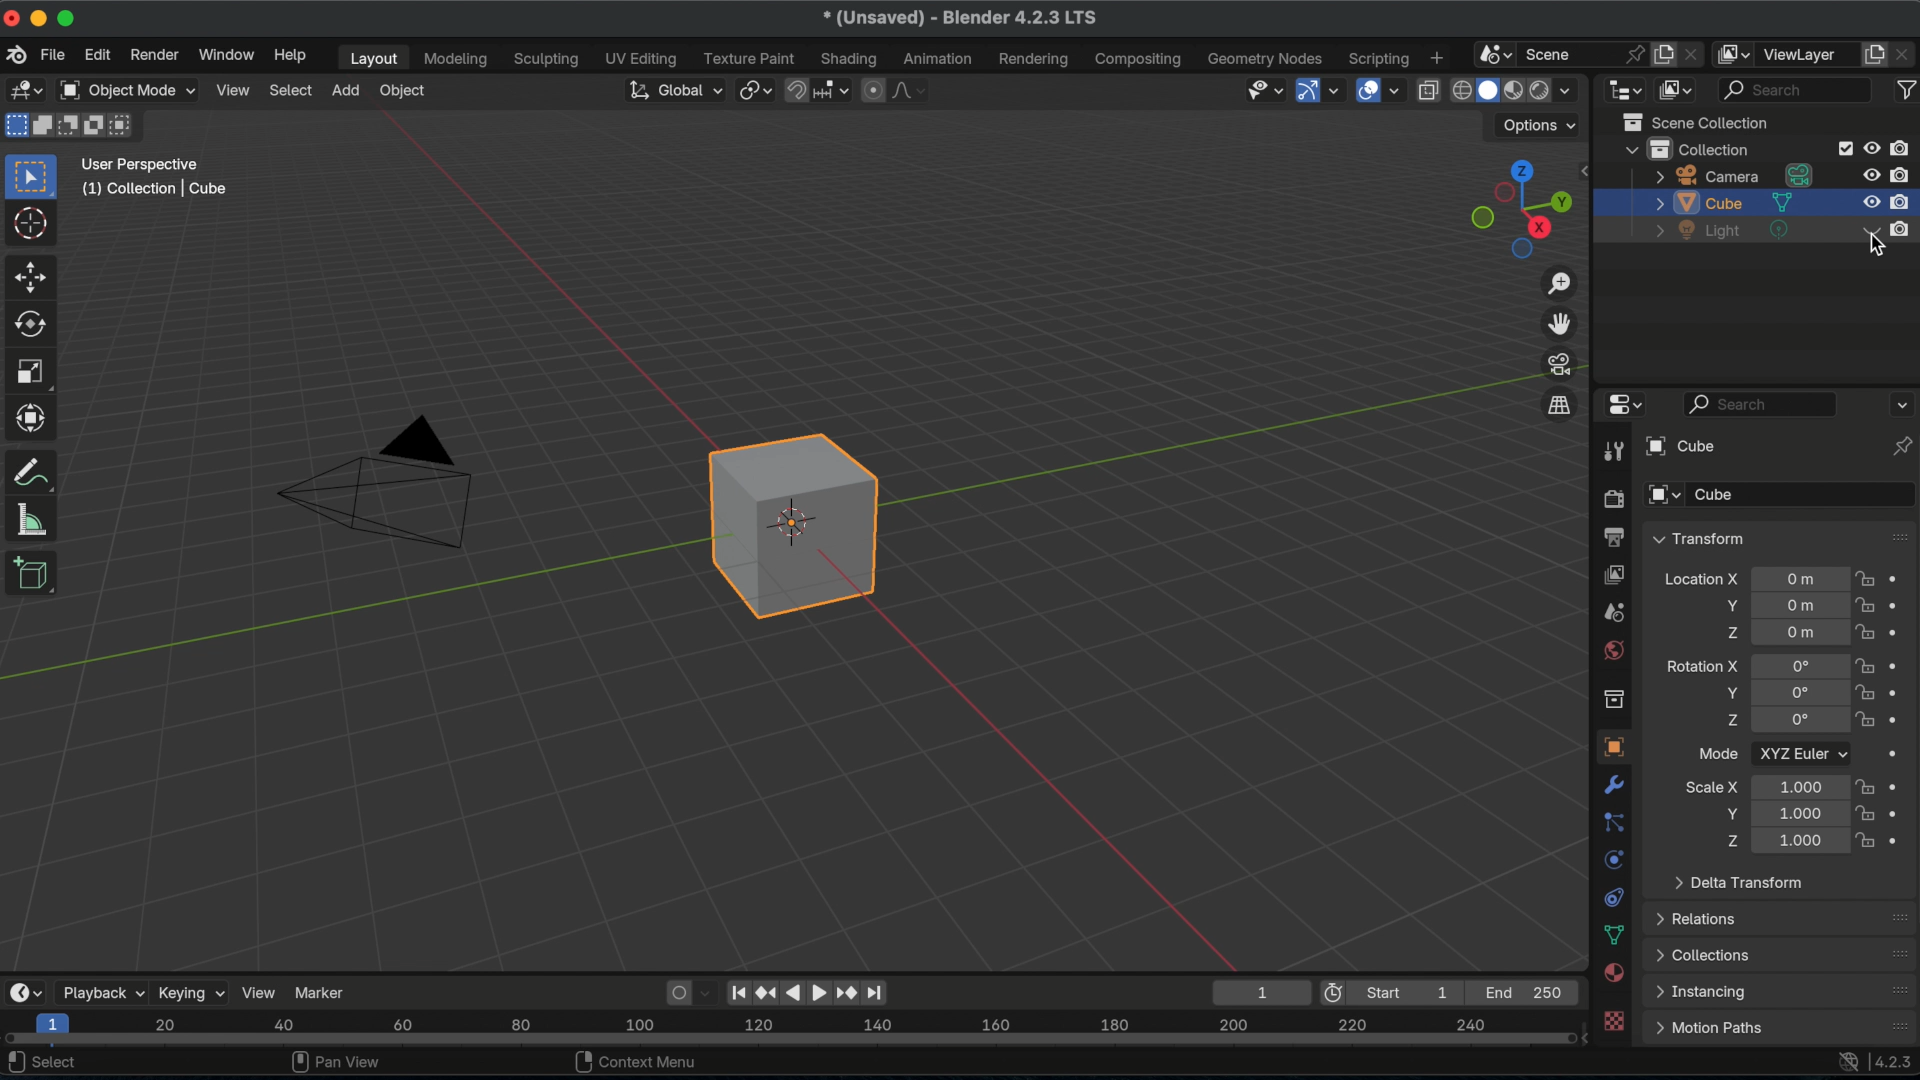 Image resolution: width=1920 pixels, height=1080 pixels. Describe the element at coordinates (1864, 691) in the screenshot. I see `lock rotation` at that location.